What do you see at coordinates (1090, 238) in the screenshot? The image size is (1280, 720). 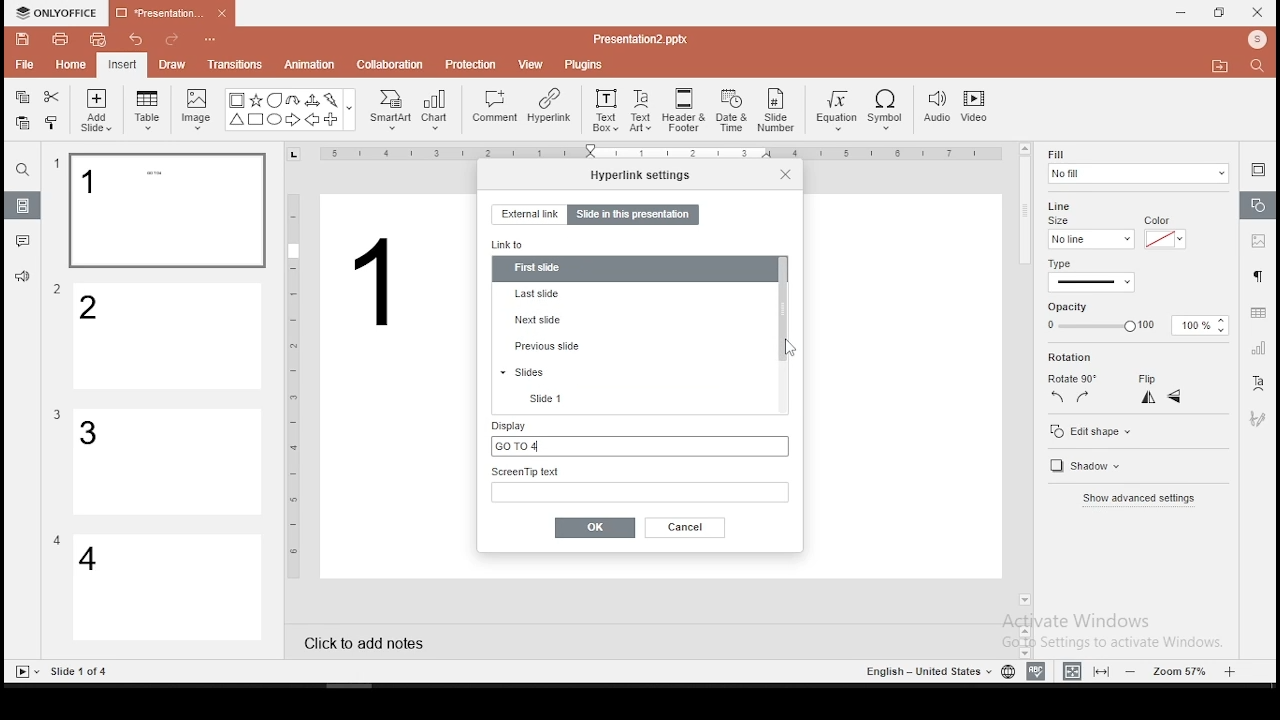 I see `line size` at bounding box center [1090, 238].